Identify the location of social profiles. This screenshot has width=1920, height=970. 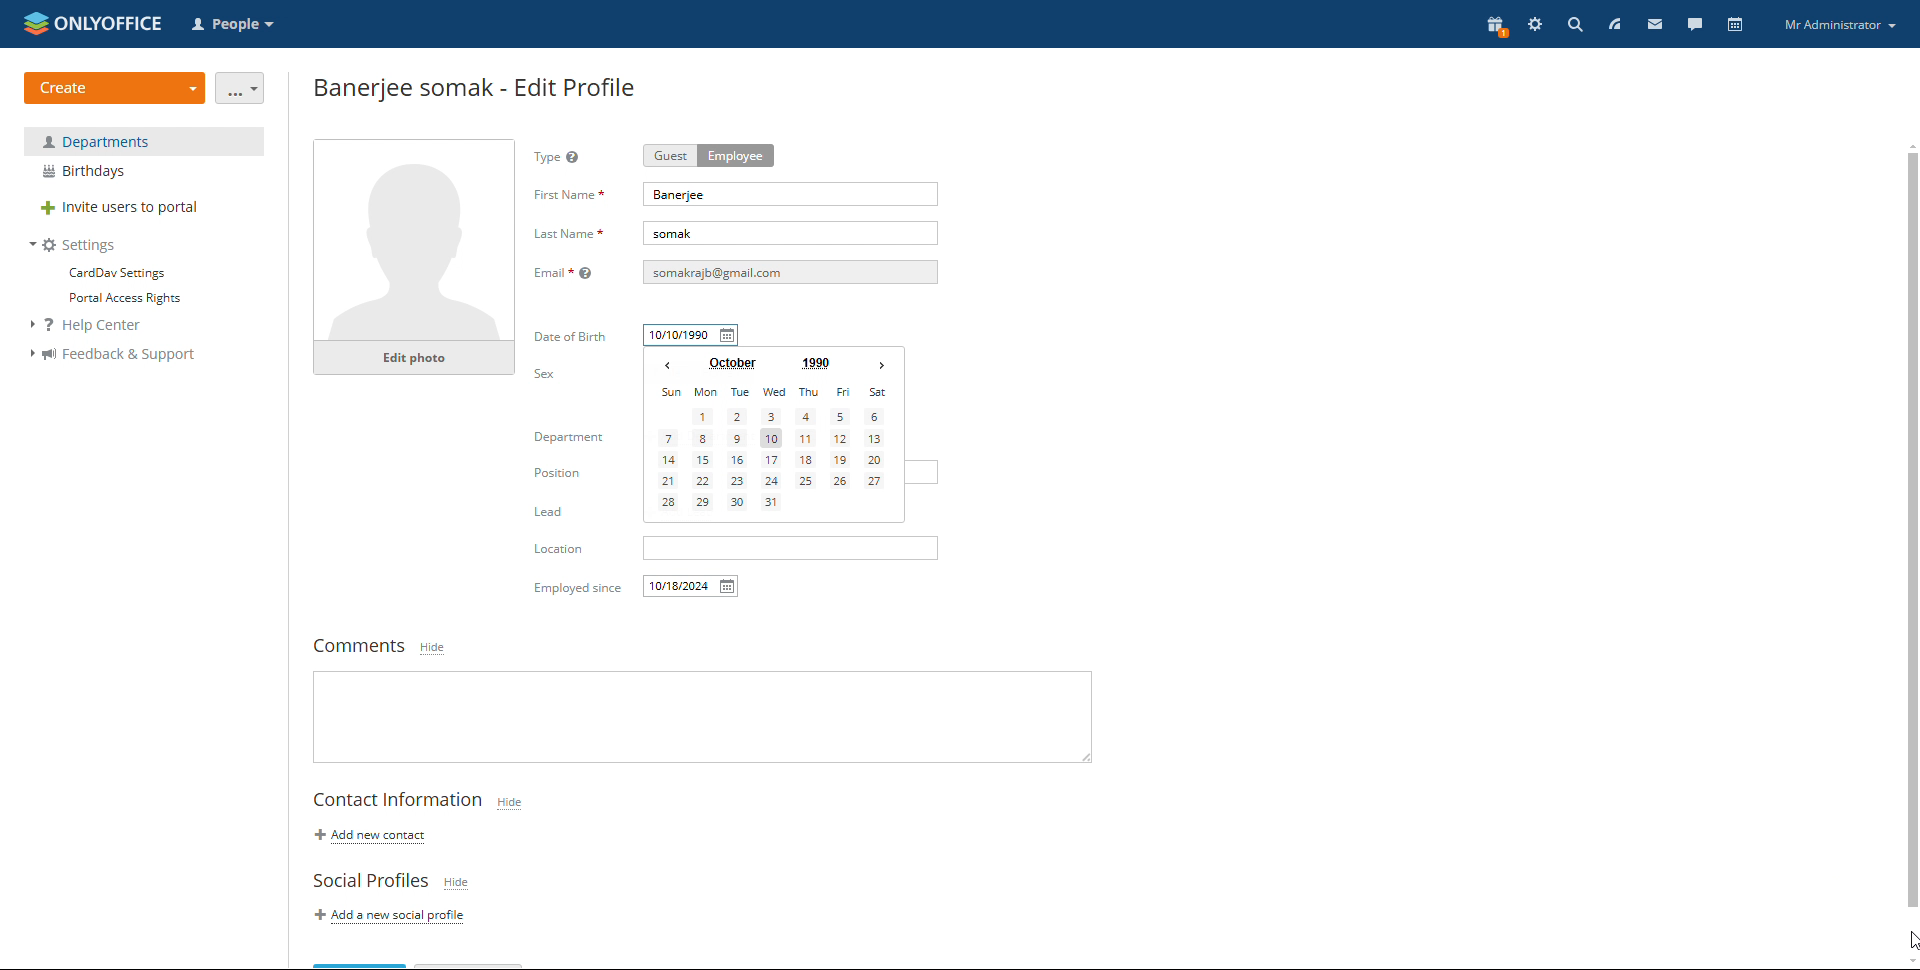
(369, 881).